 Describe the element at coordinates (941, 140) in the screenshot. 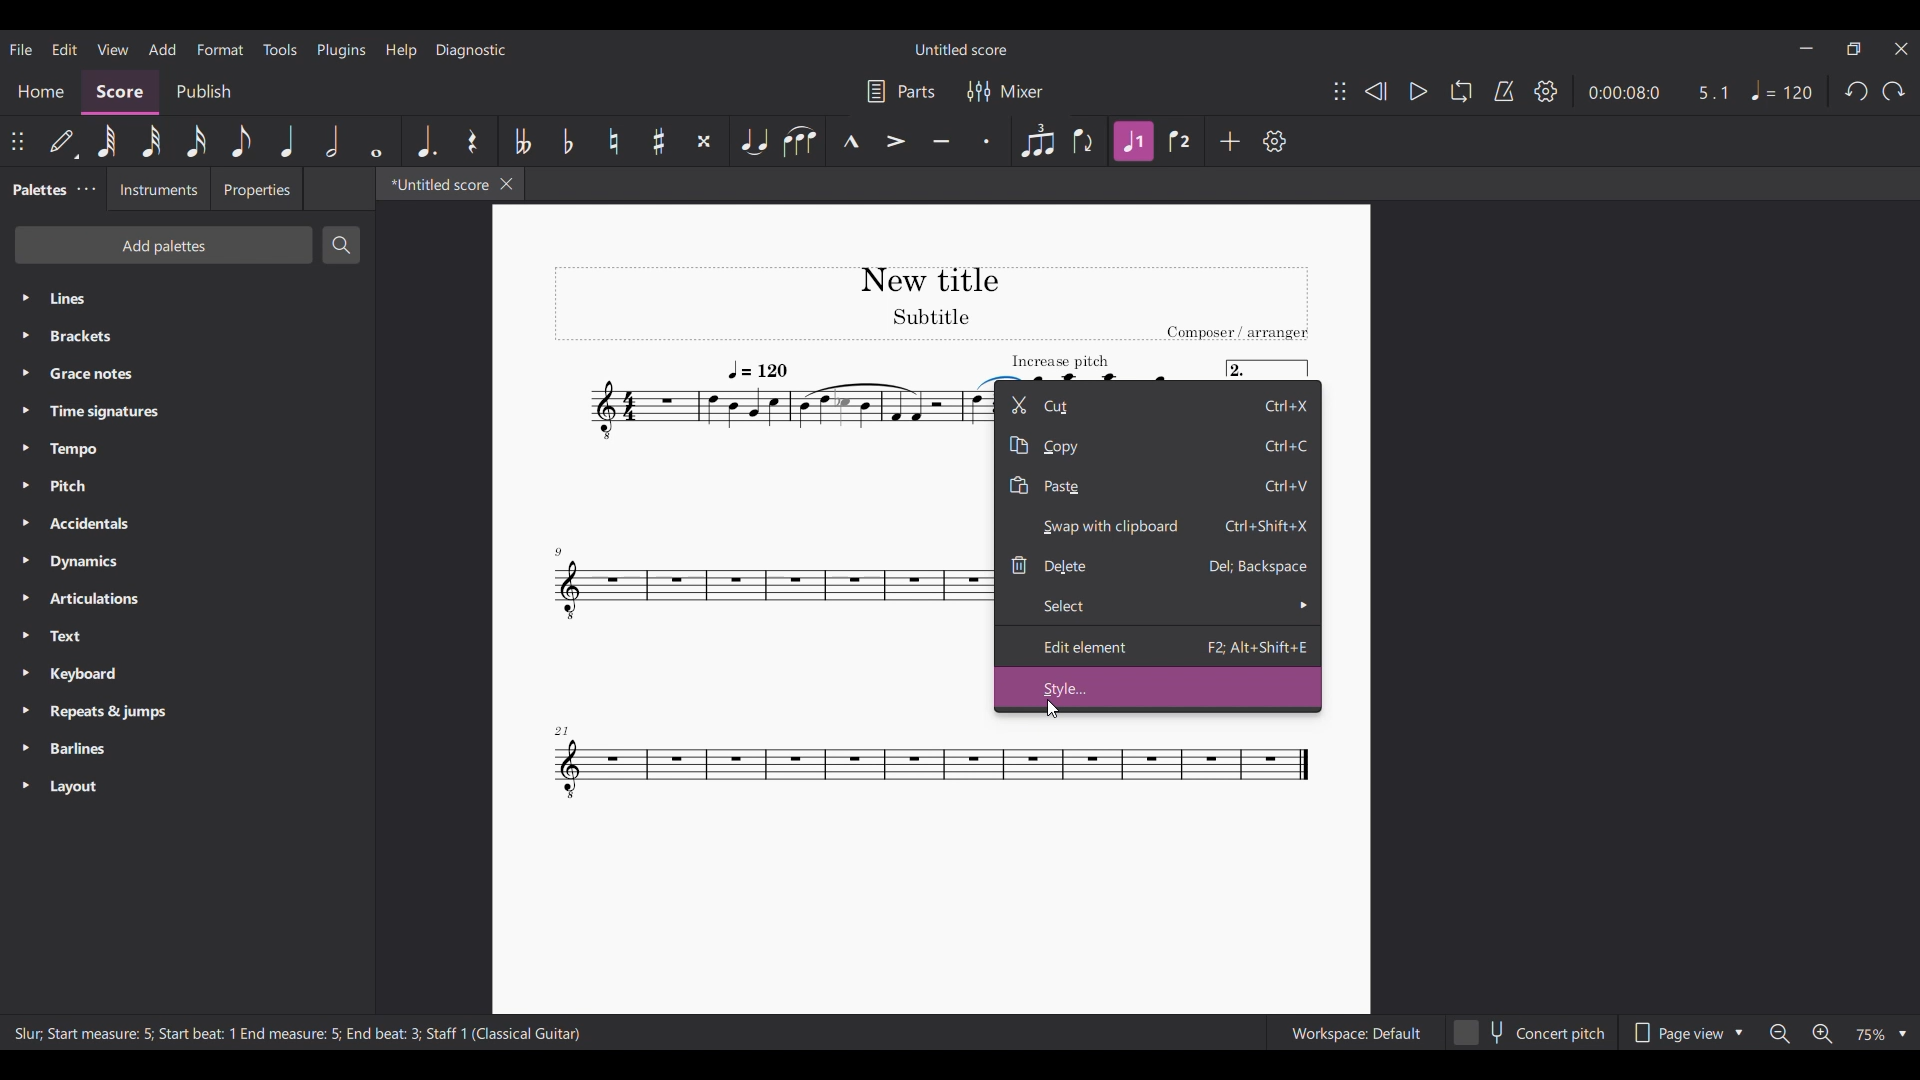

I see `Tenuto` at that location.